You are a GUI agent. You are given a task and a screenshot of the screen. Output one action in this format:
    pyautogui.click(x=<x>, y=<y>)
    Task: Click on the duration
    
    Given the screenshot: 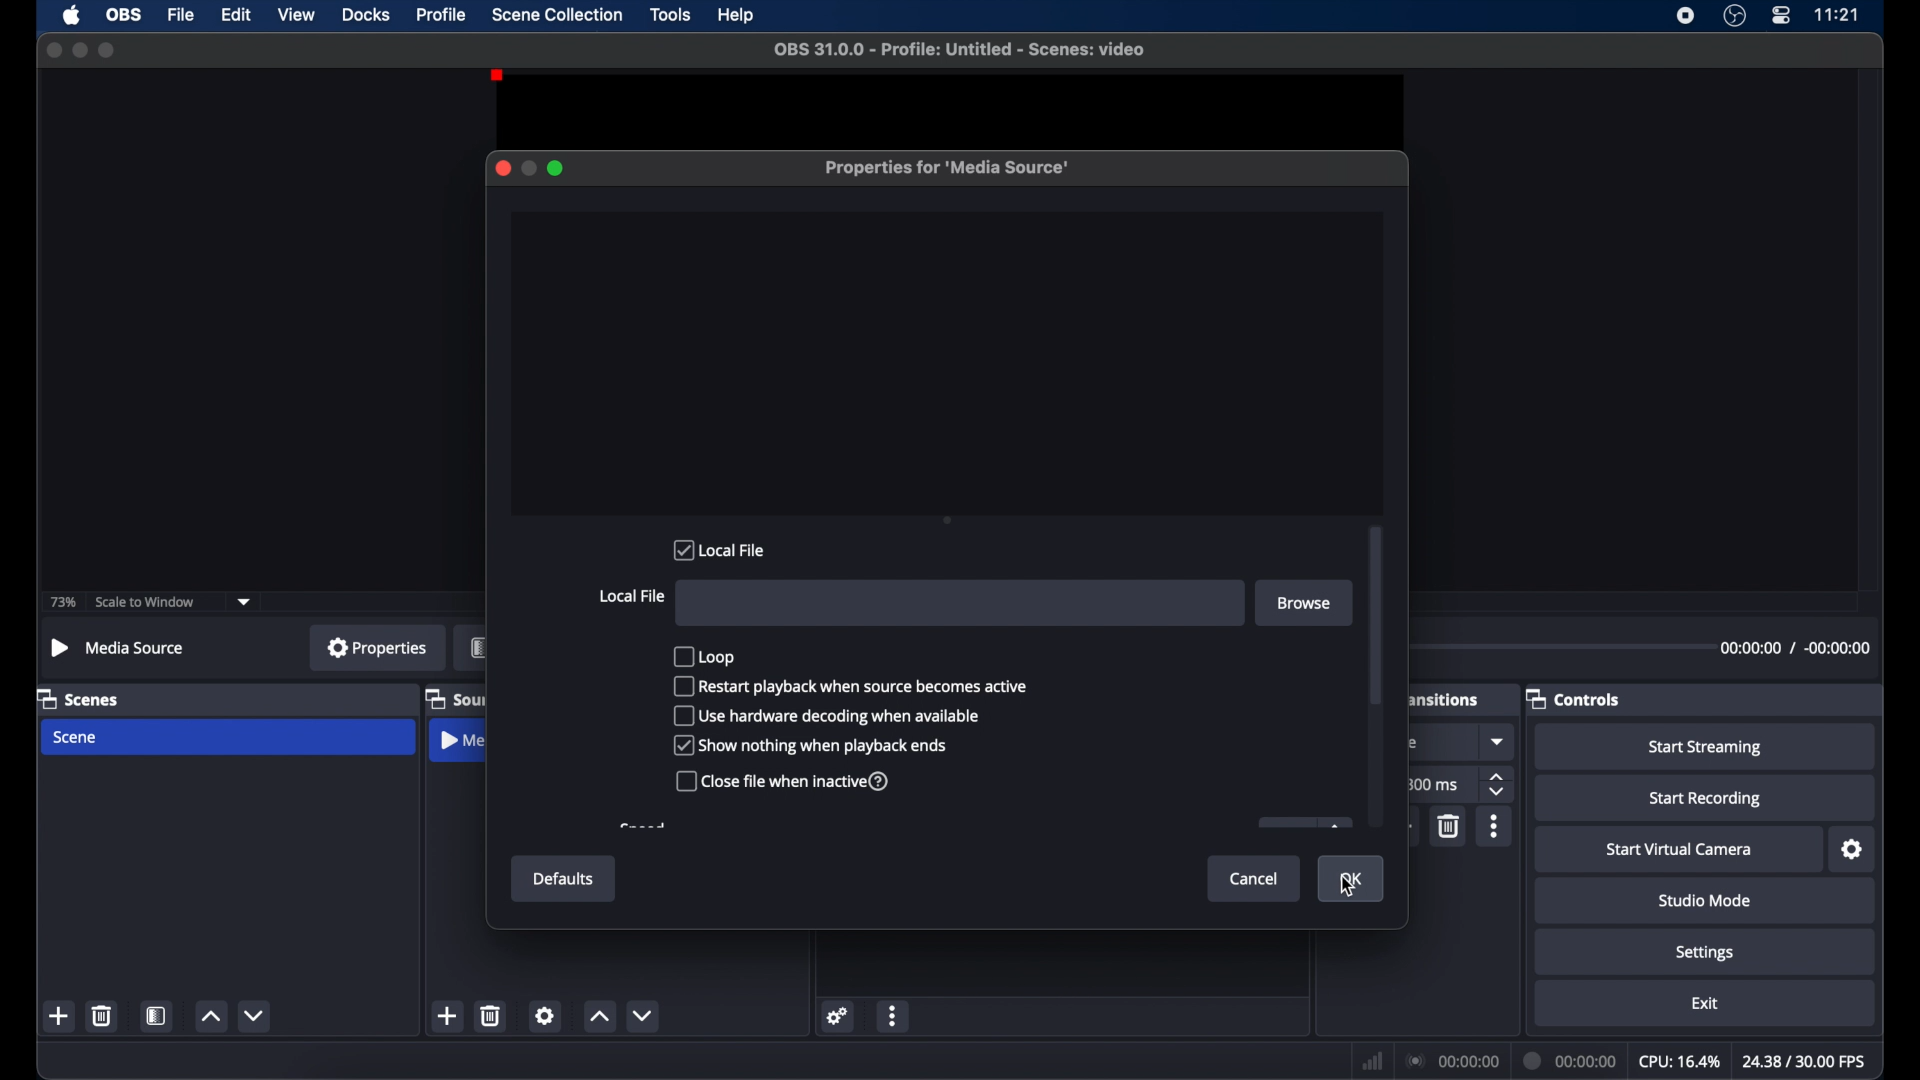 What is the action you would take?
    pyautogui.click(x=1570, y=1061)
    